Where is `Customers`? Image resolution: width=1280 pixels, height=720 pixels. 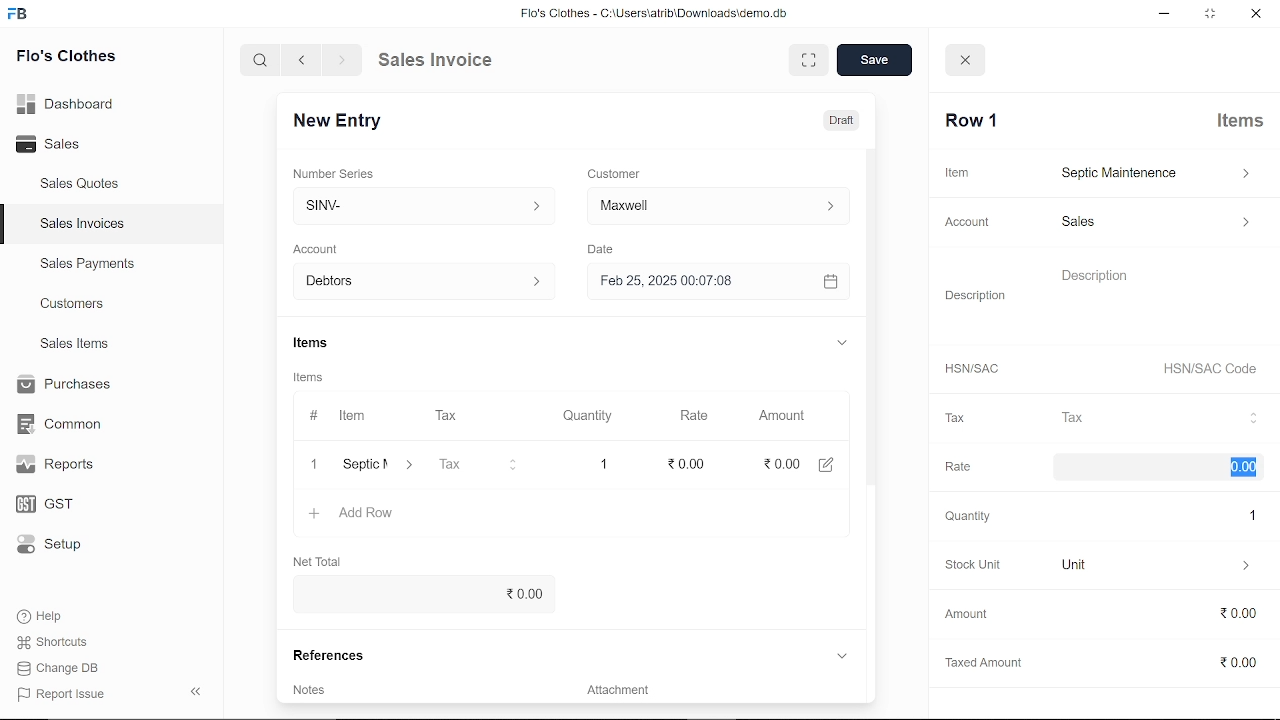 Customers is located at coordinates (74, 303).